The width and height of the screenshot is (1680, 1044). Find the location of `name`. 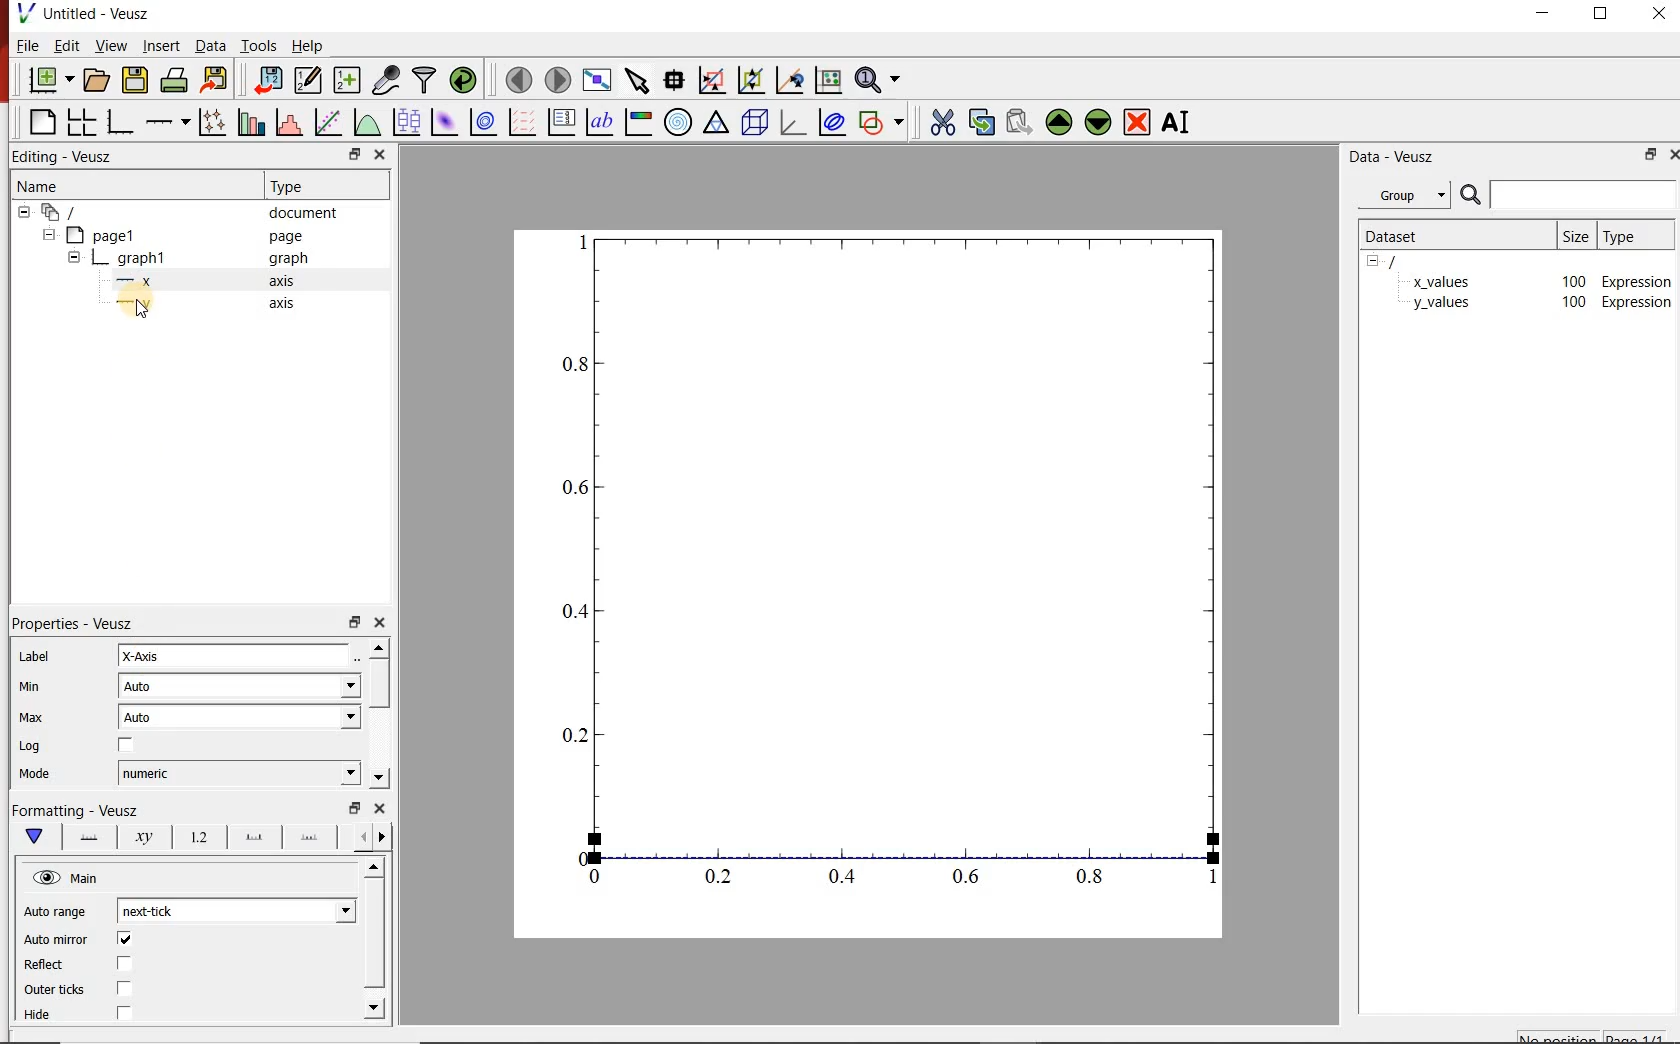

name is located at coordinates (40, 188).